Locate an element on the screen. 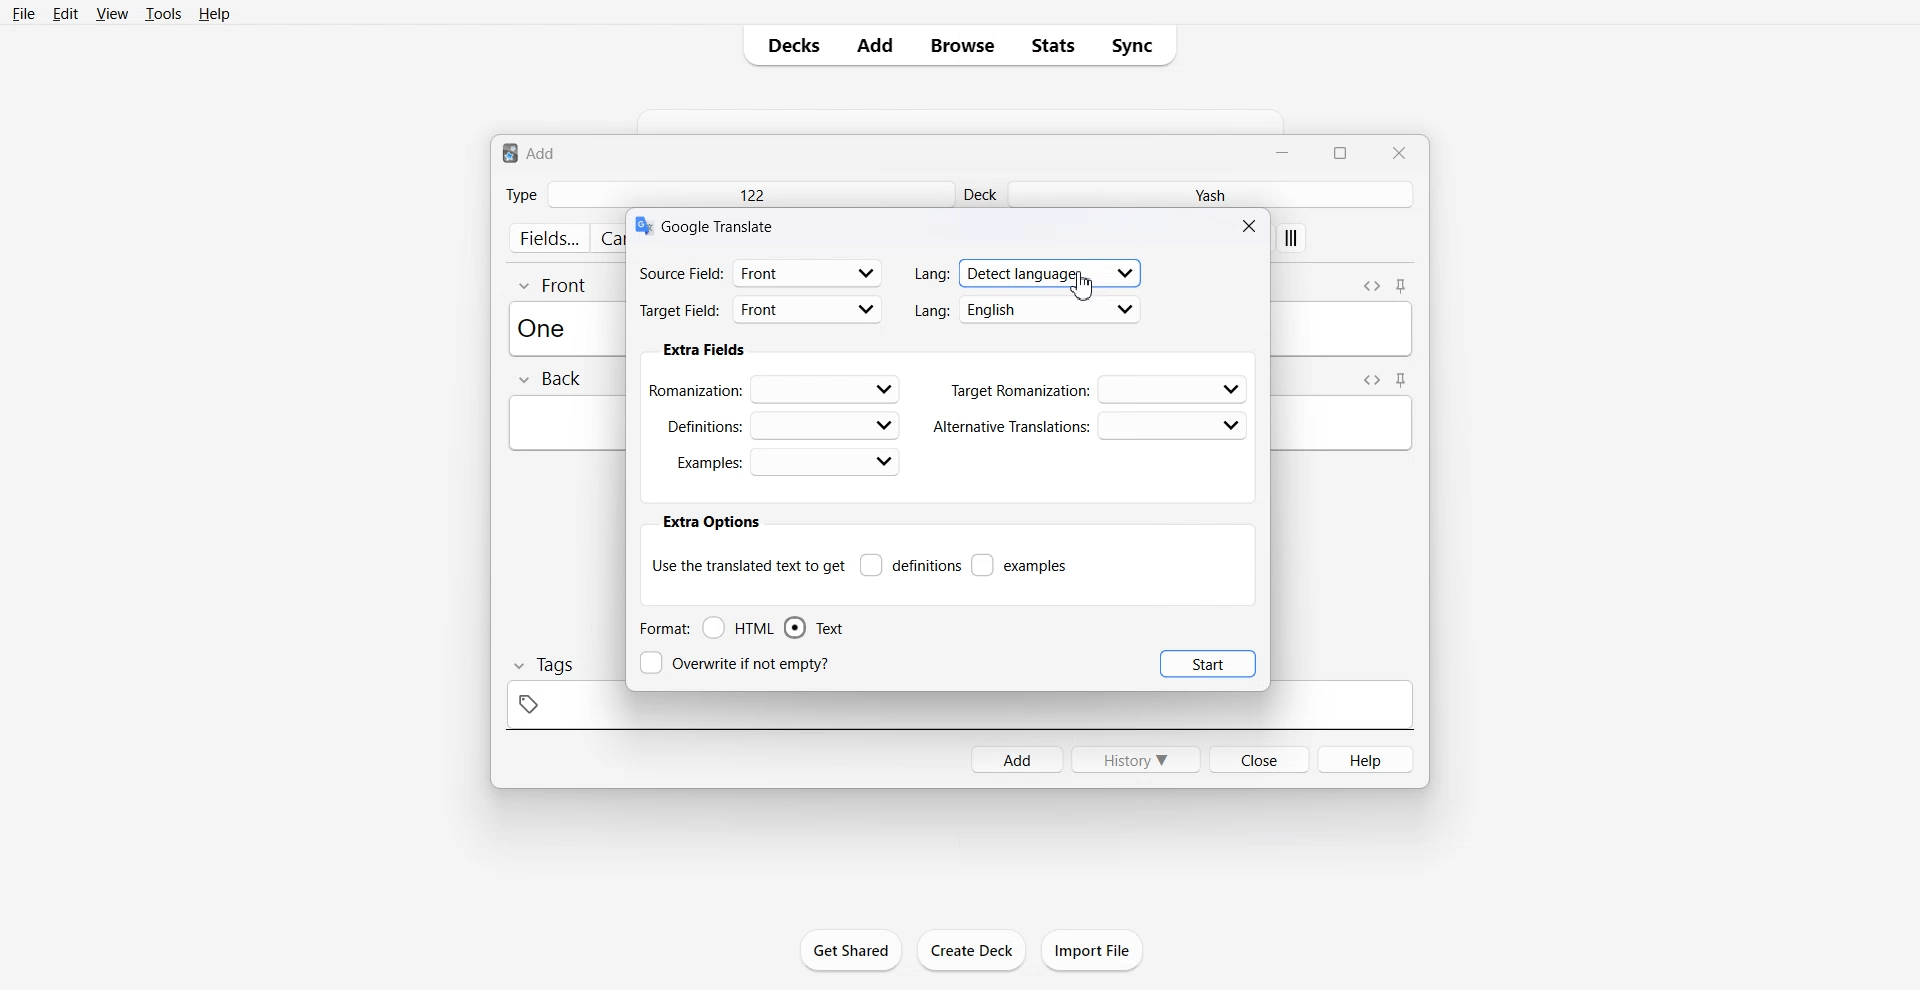 The width and height of the screenshot is (1920, 990). Minimize is located at coordinates (1285, 151).